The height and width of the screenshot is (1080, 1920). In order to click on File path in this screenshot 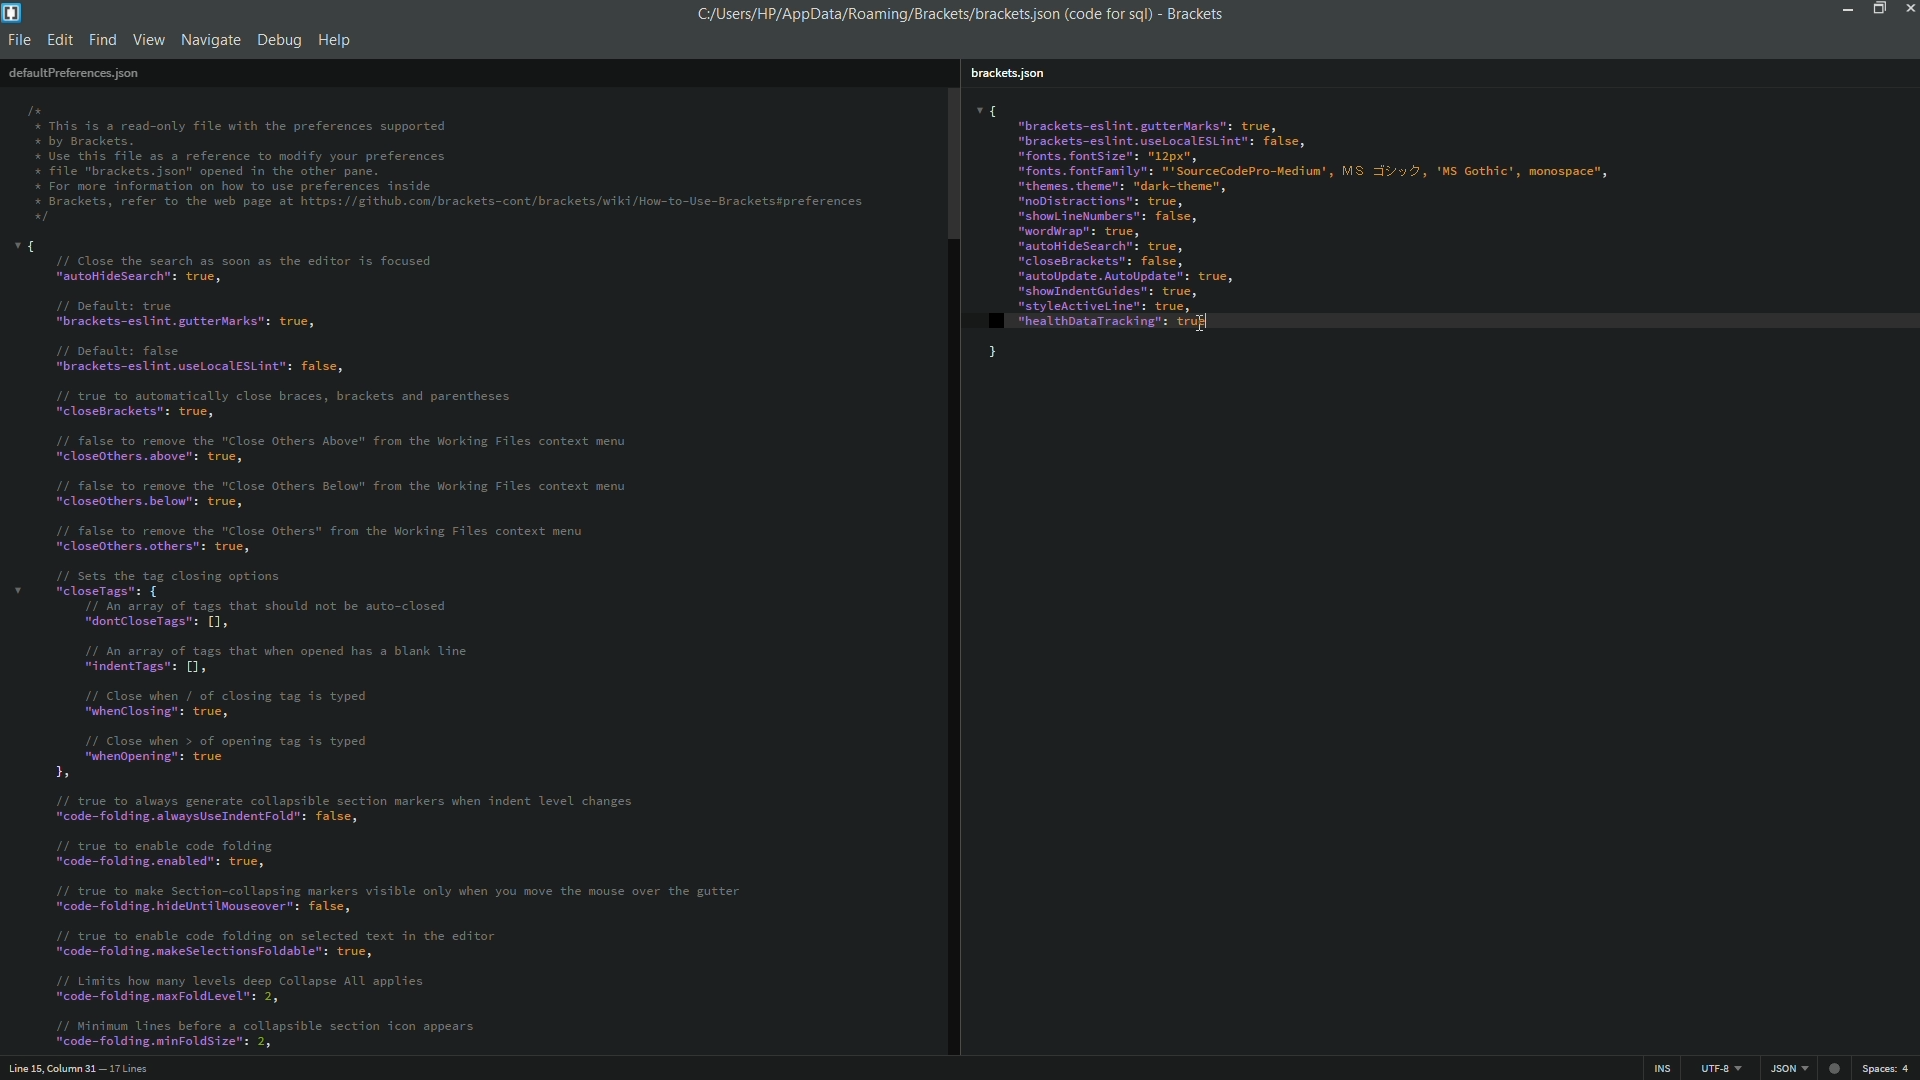, I will do `click(919, 13)`.